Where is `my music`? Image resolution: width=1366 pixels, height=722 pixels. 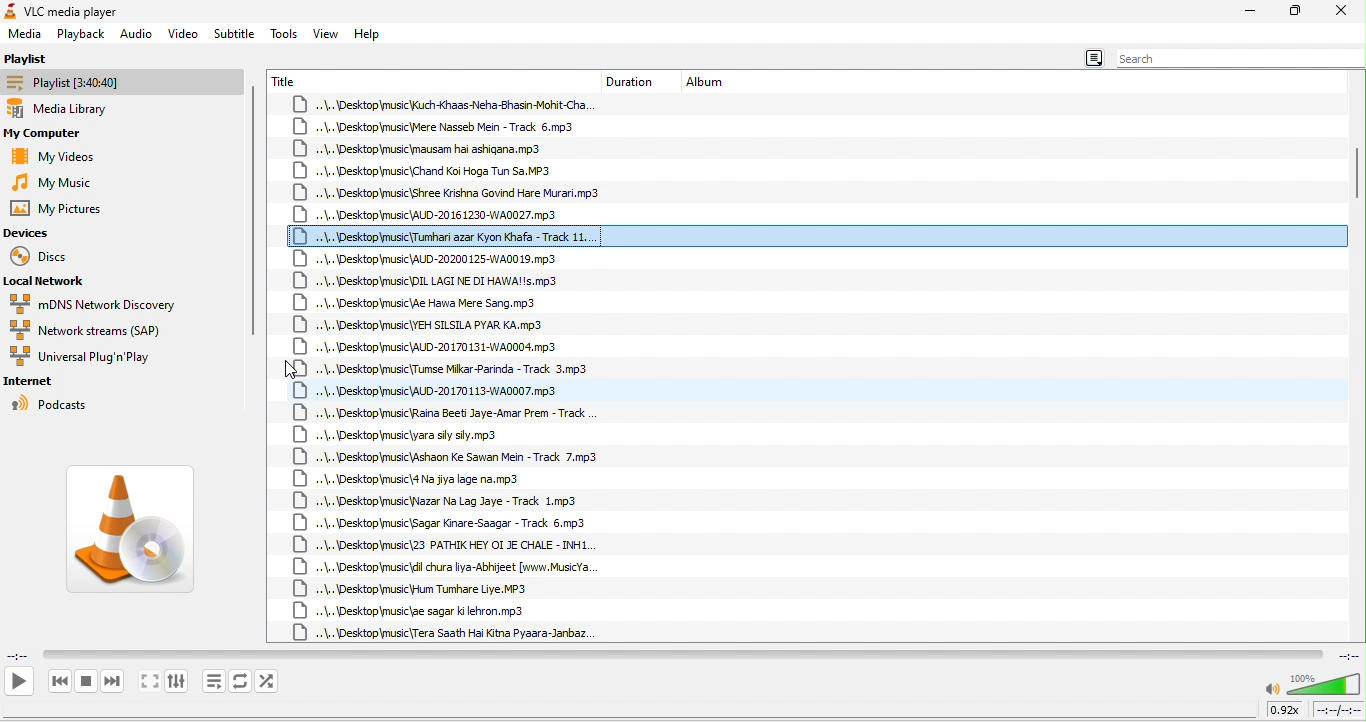 my music is located at coordinates (55, 184).